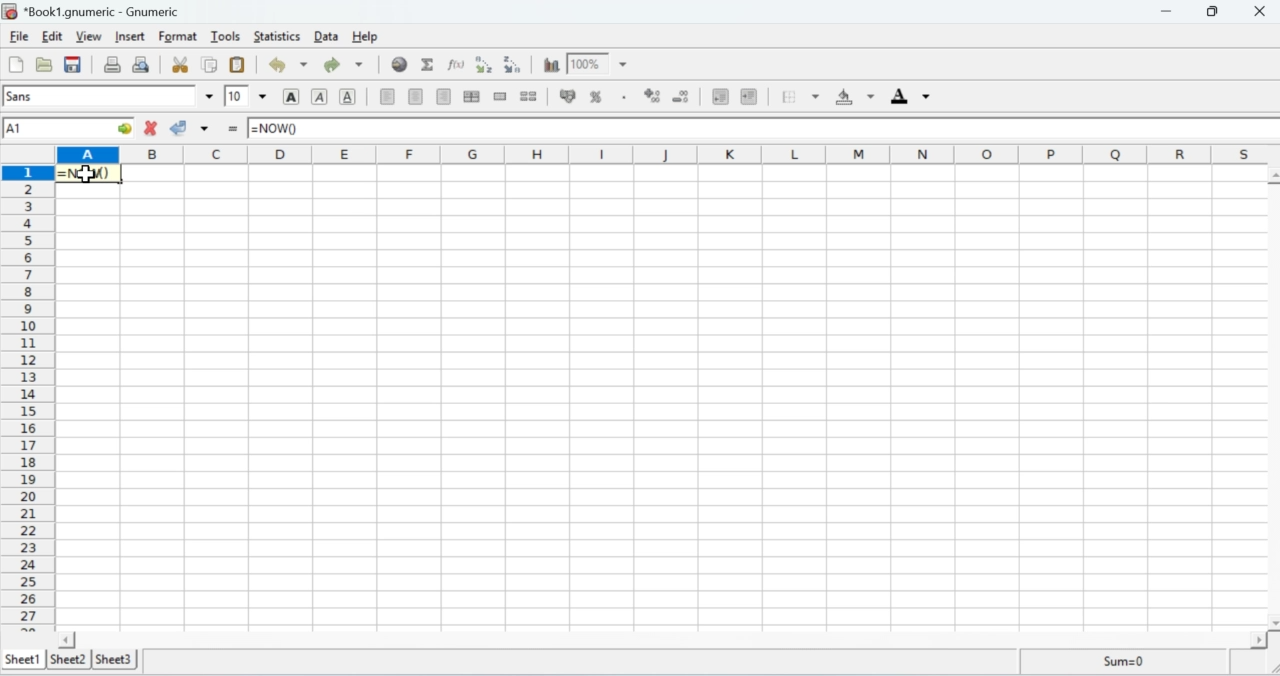 The height and width of the screenshot is (676, 1280). What do you see at coordinates (668, 154) in the screenshot?
I see `Columns` at bounding box center [668, 154].